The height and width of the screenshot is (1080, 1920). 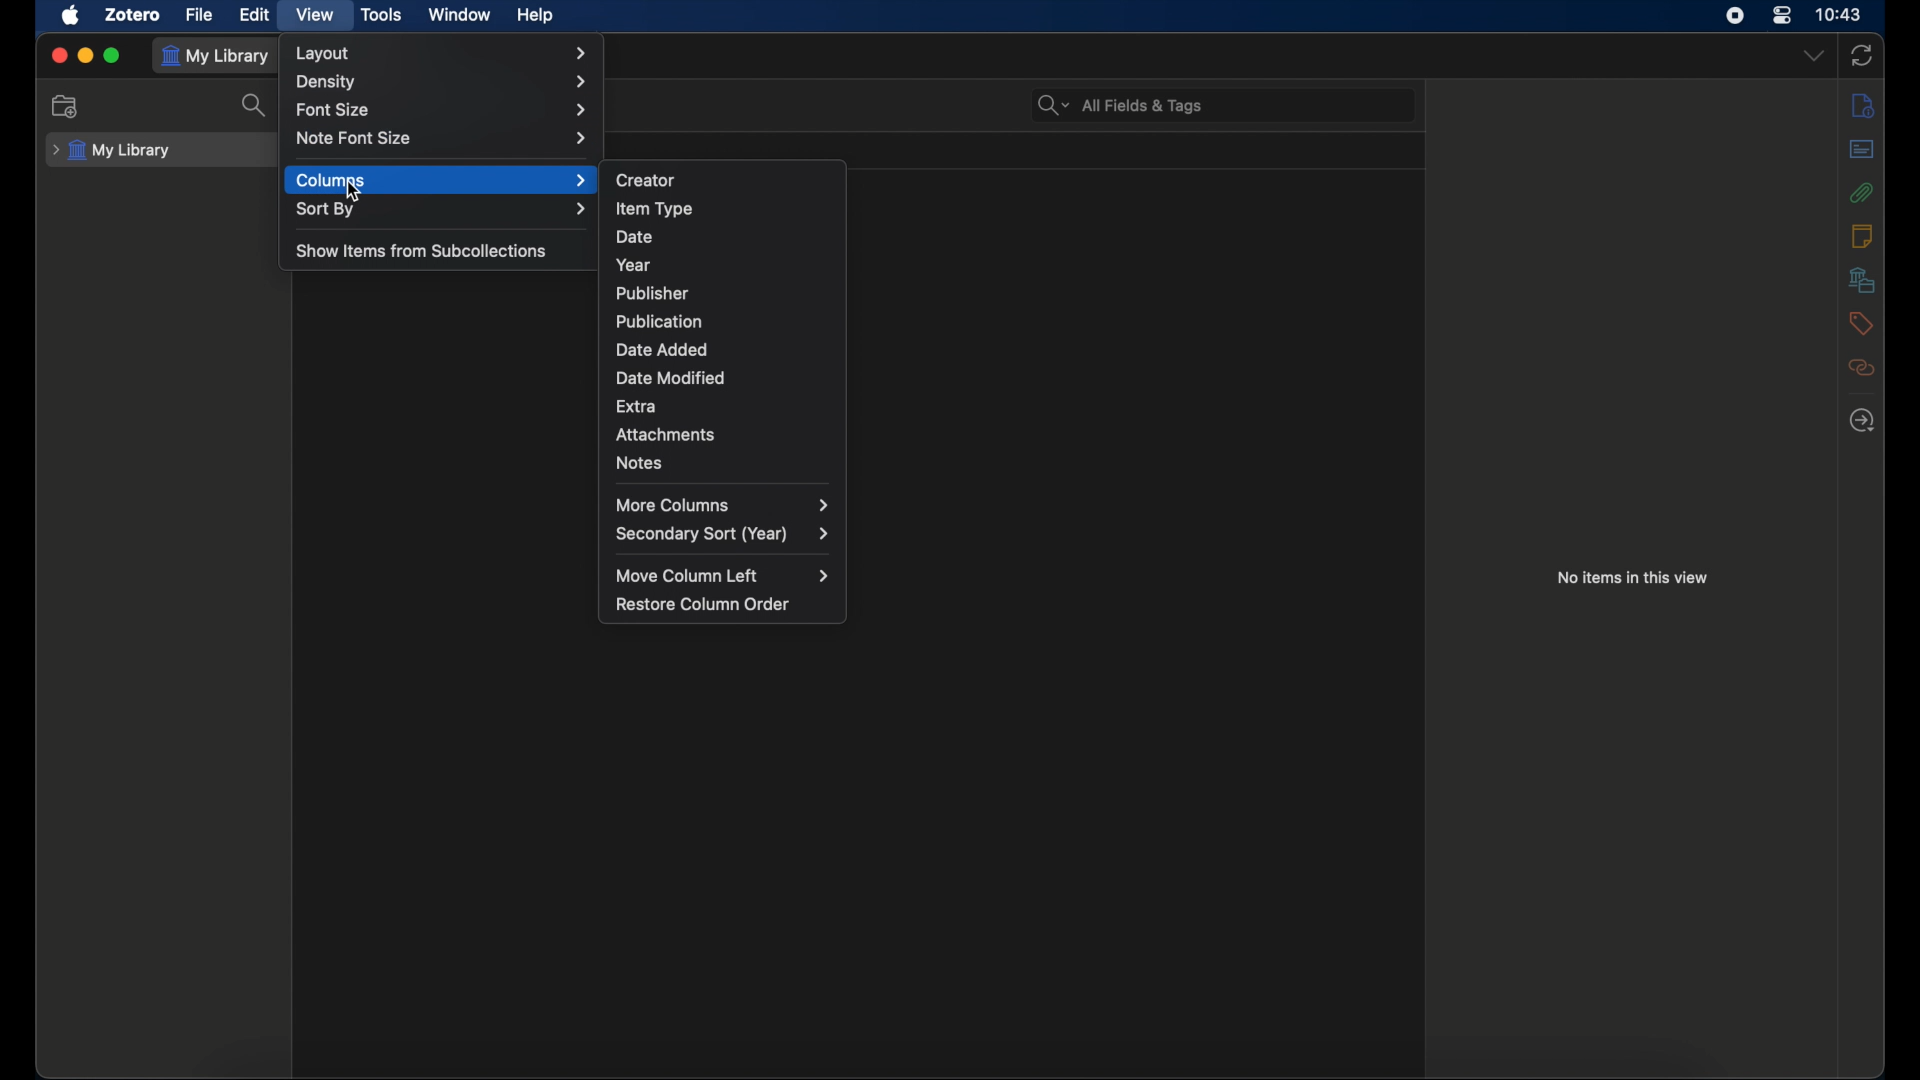 I want to click on dropdown, so click(x=1814, y=56).